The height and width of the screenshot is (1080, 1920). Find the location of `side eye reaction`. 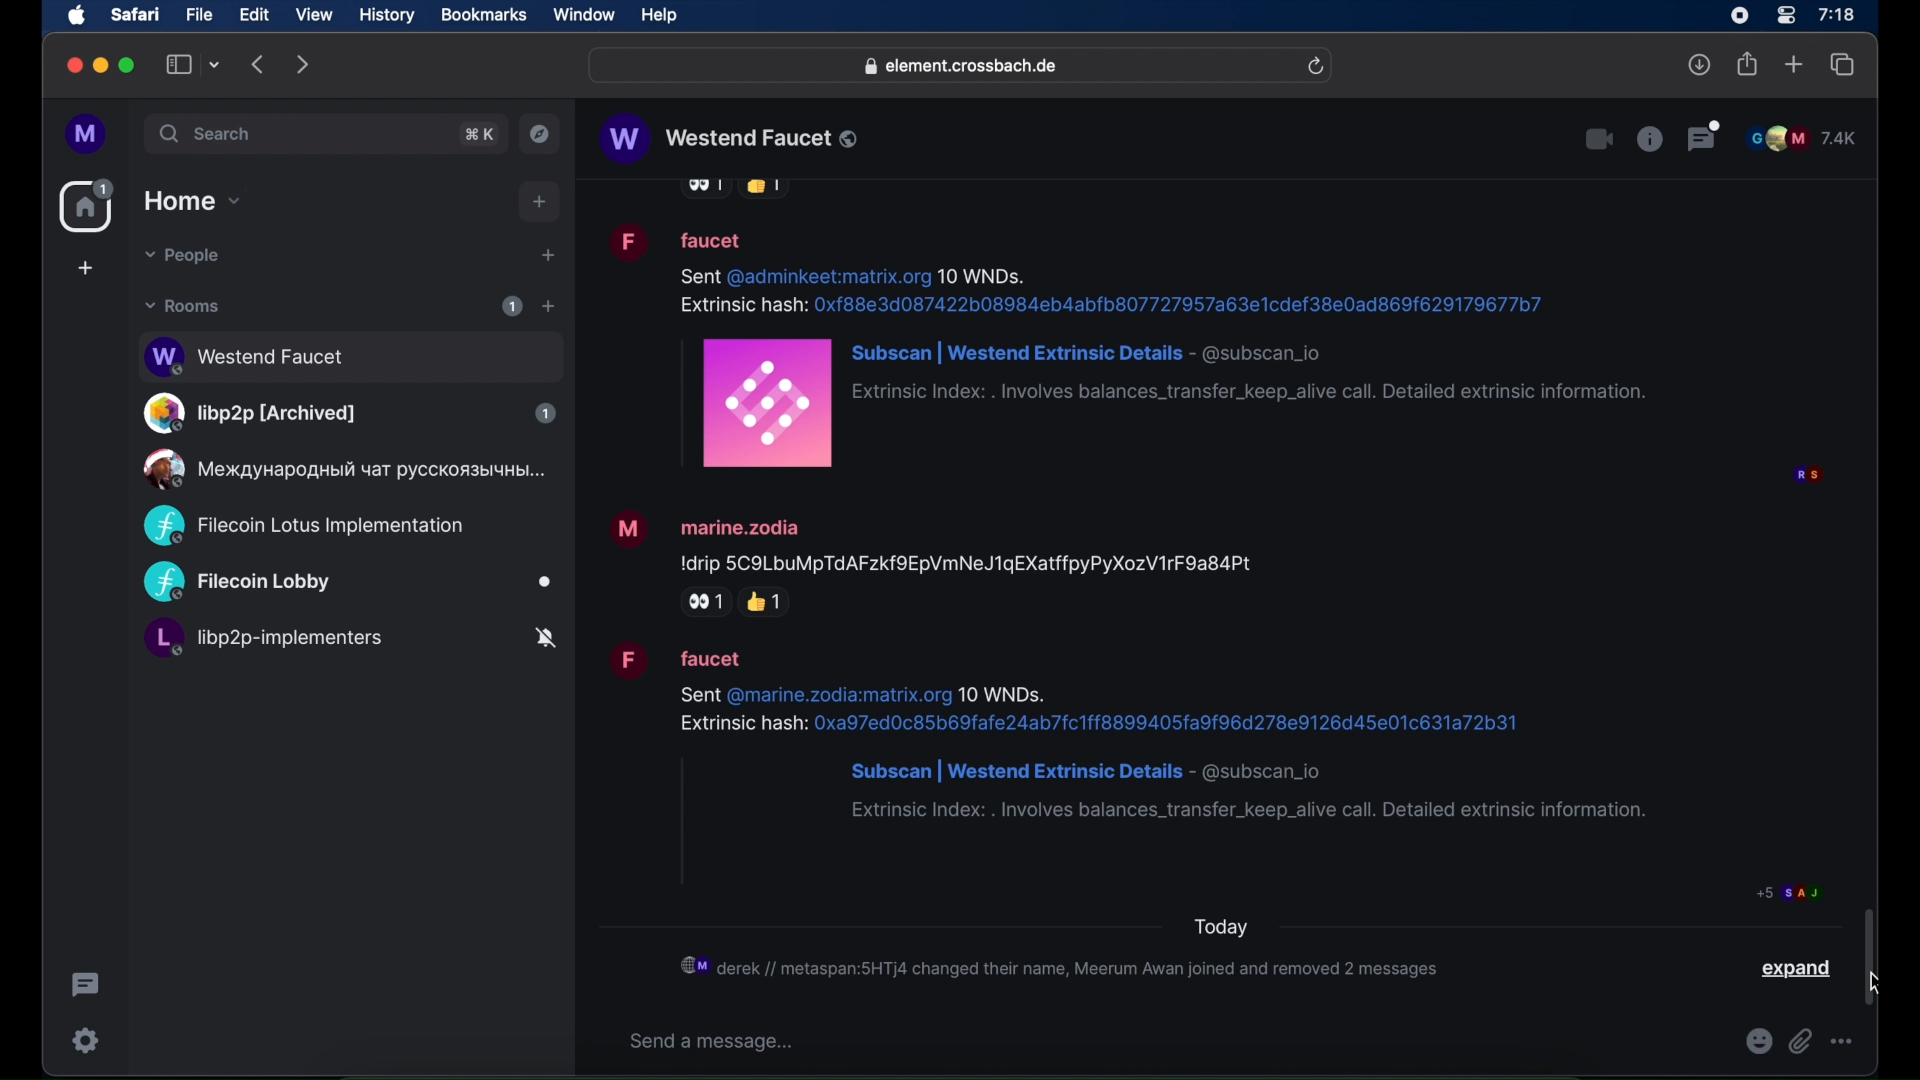

side eye reaction is located at coordinates (702, 602).